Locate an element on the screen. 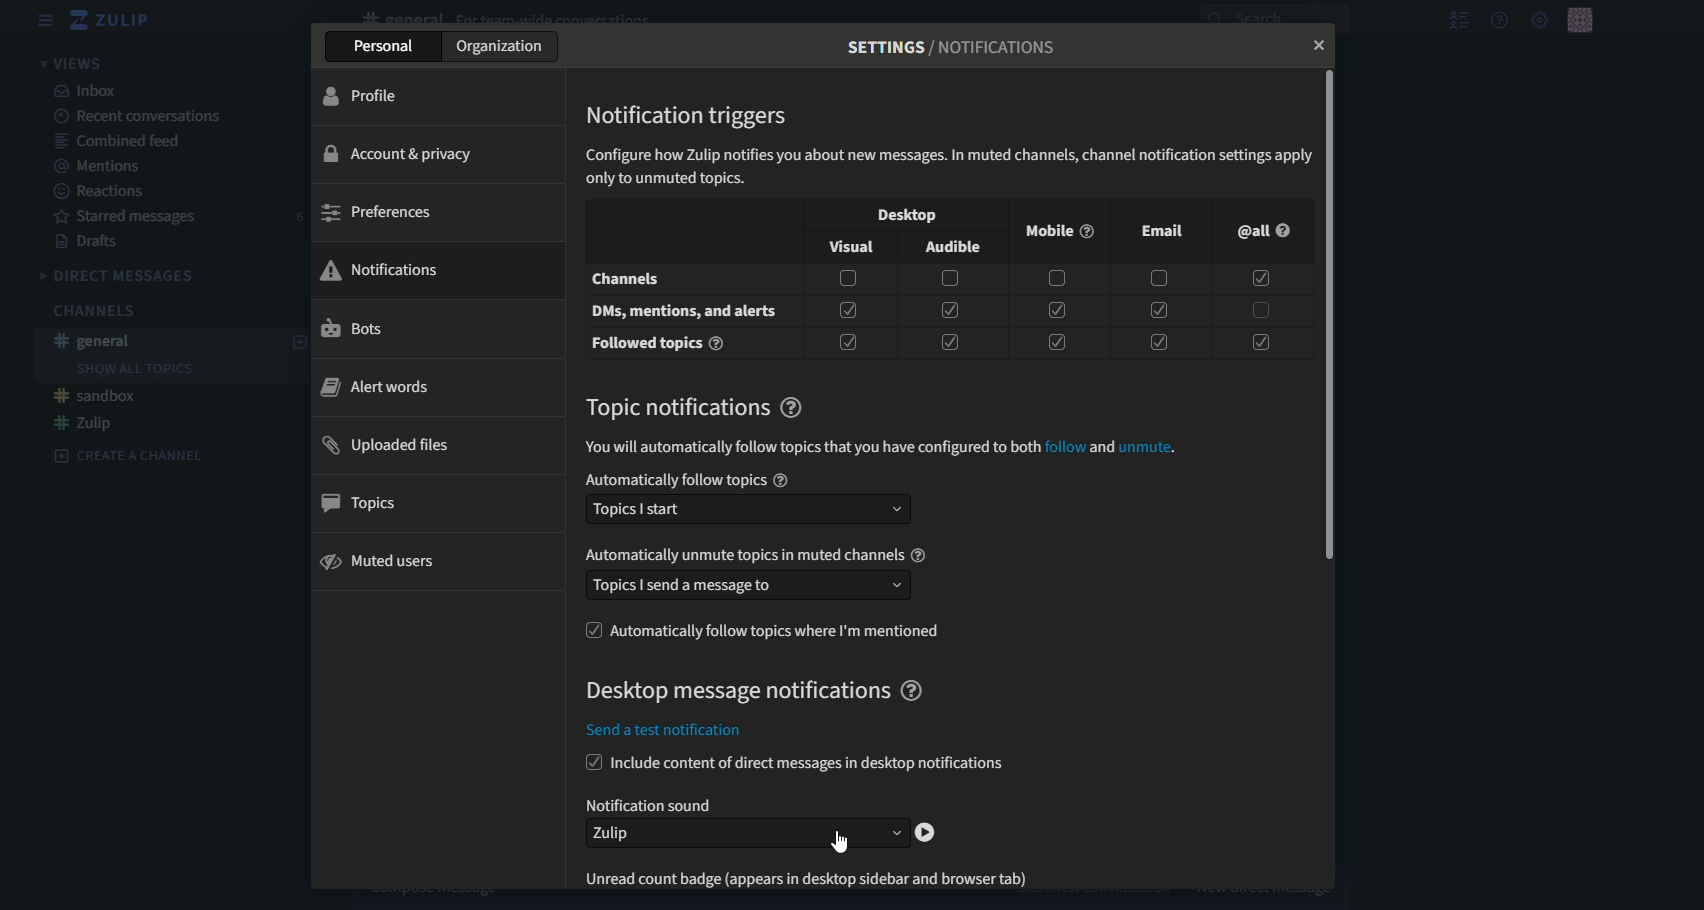  Cursor is located at coordinates (837, 840).